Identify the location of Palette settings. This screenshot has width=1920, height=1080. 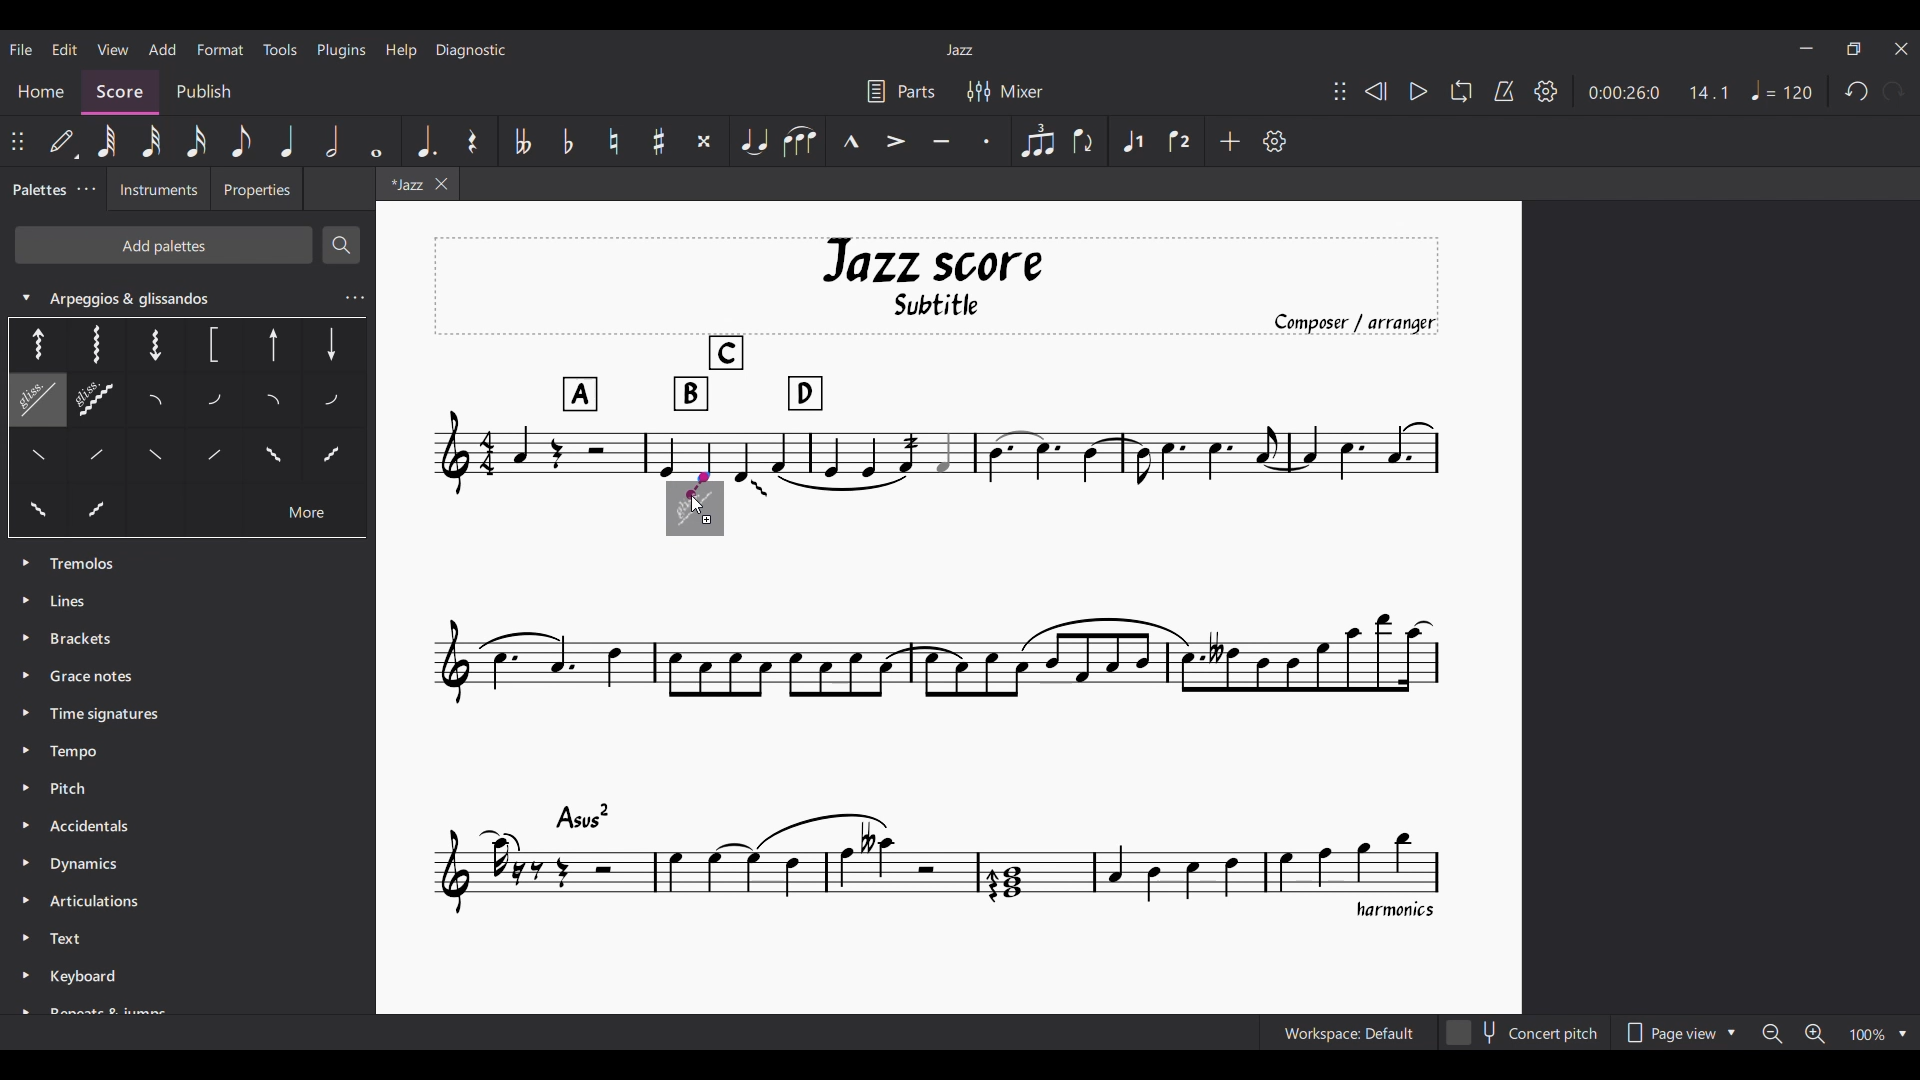
(86, 188).